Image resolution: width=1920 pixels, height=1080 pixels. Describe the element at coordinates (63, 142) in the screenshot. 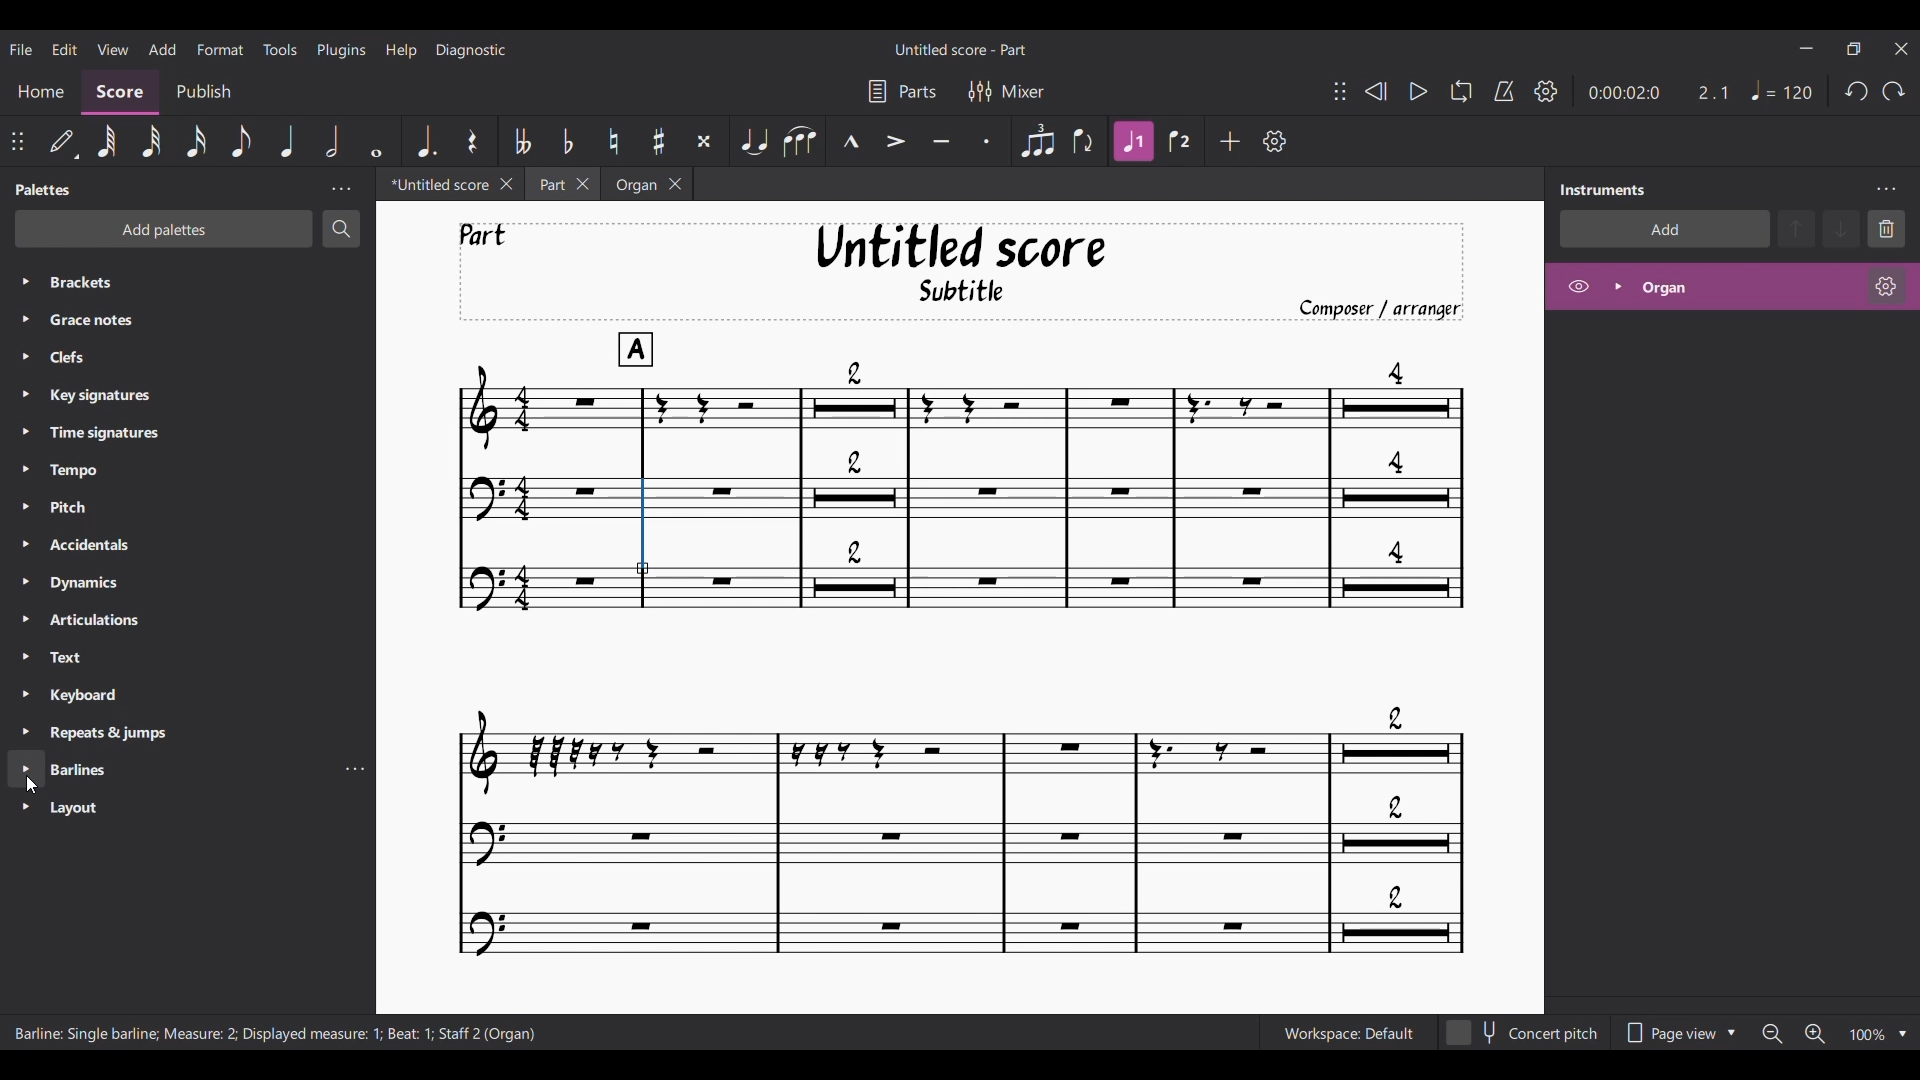

I see `Default` at that location.